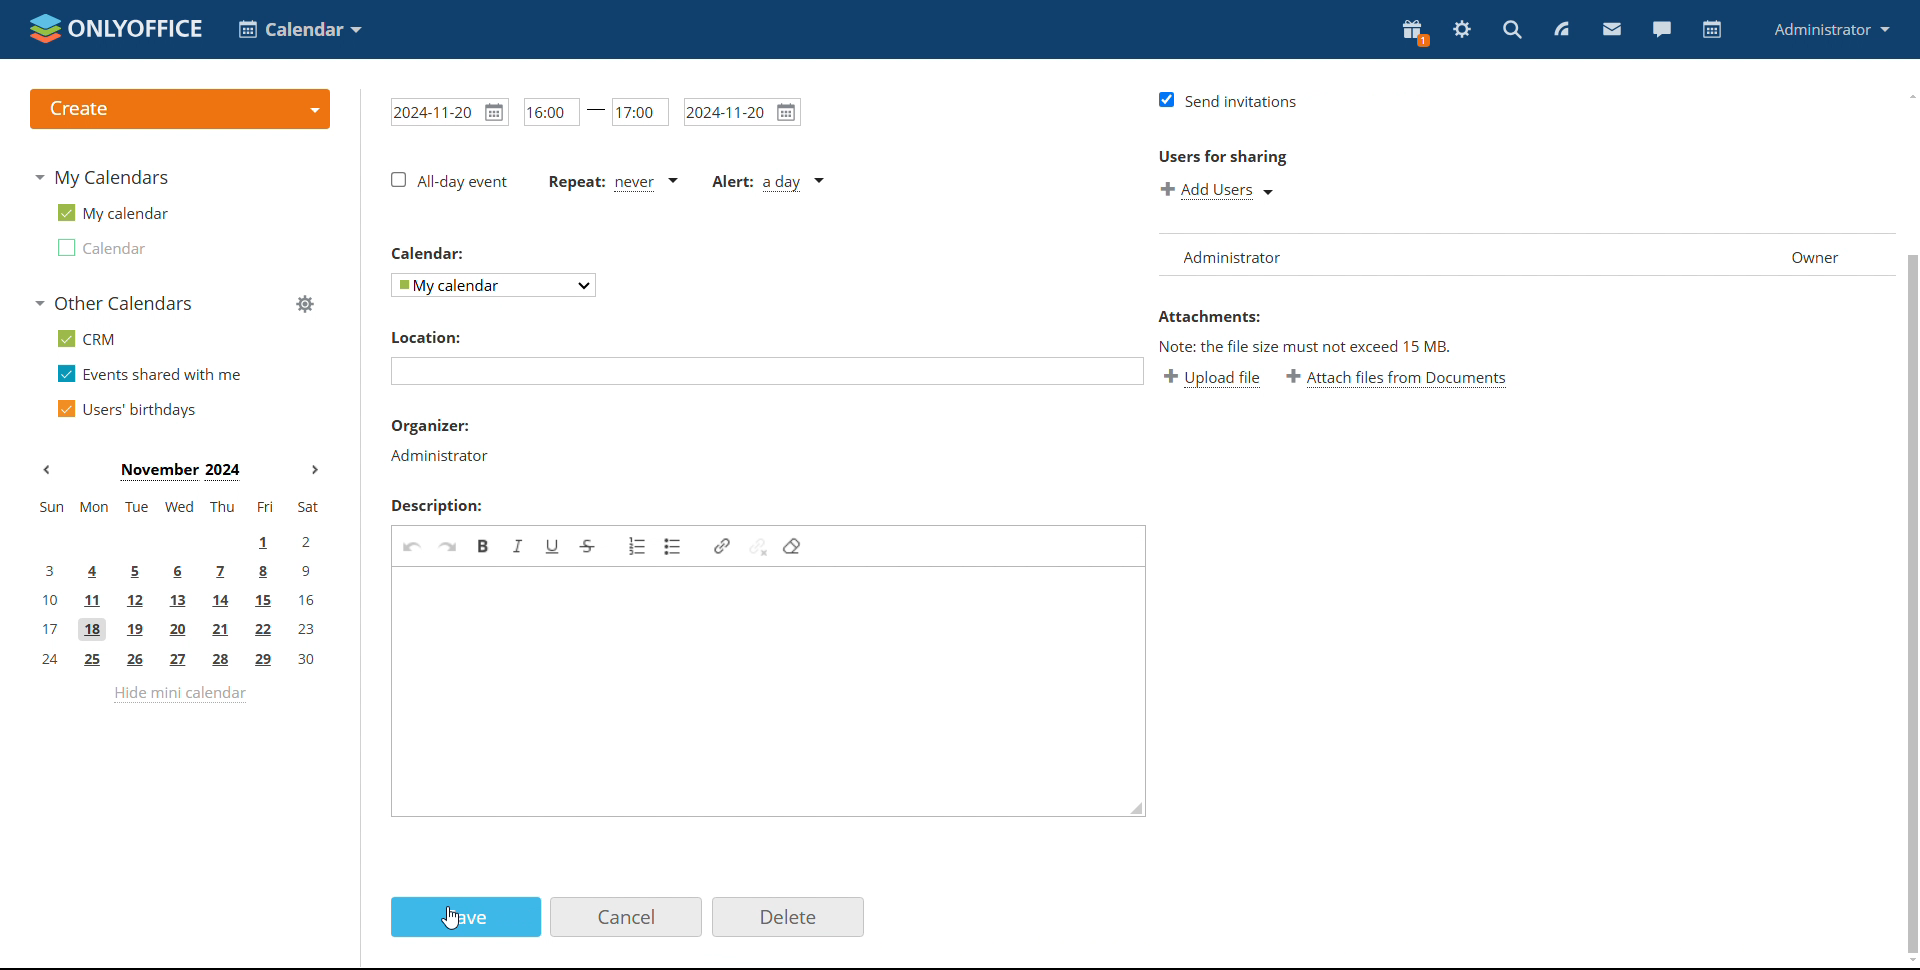  Describe the element at coordinates (449, 546) in the screenshot. I see `Redo` at that location.